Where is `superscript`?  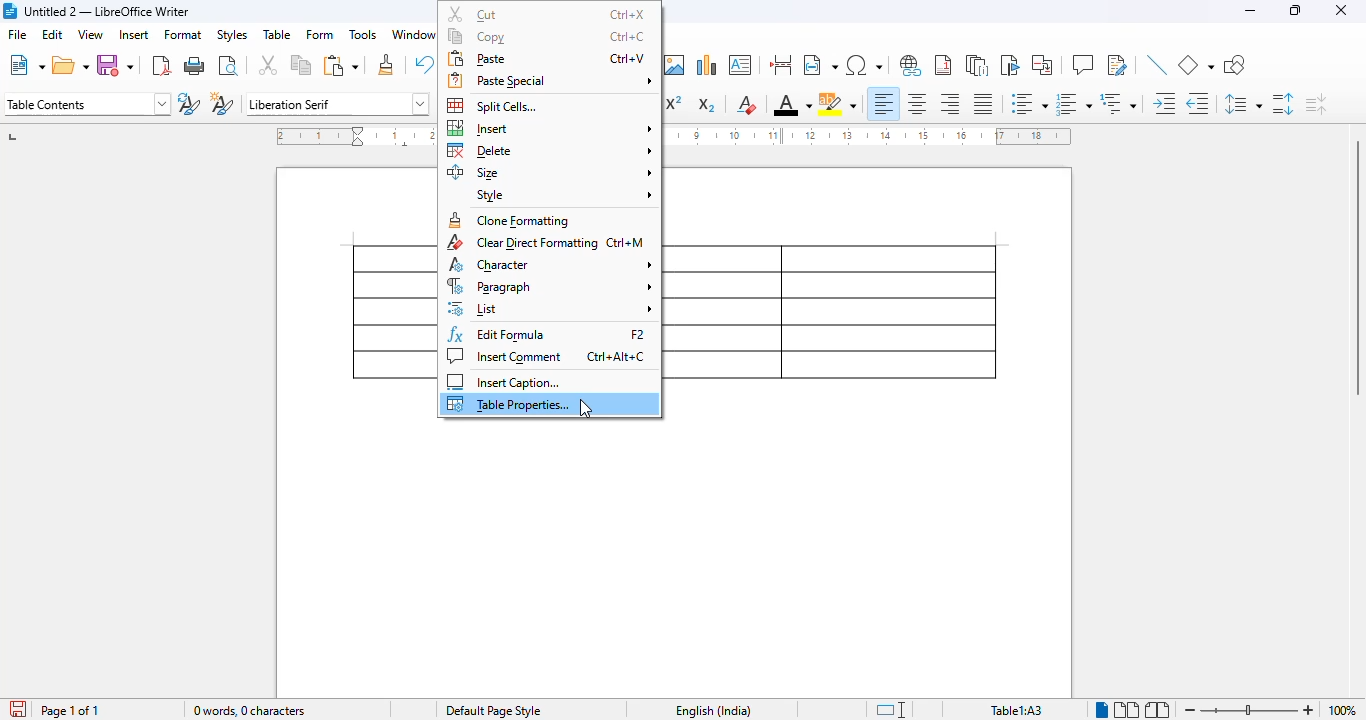
superscript is located at coordinates (674, 102).